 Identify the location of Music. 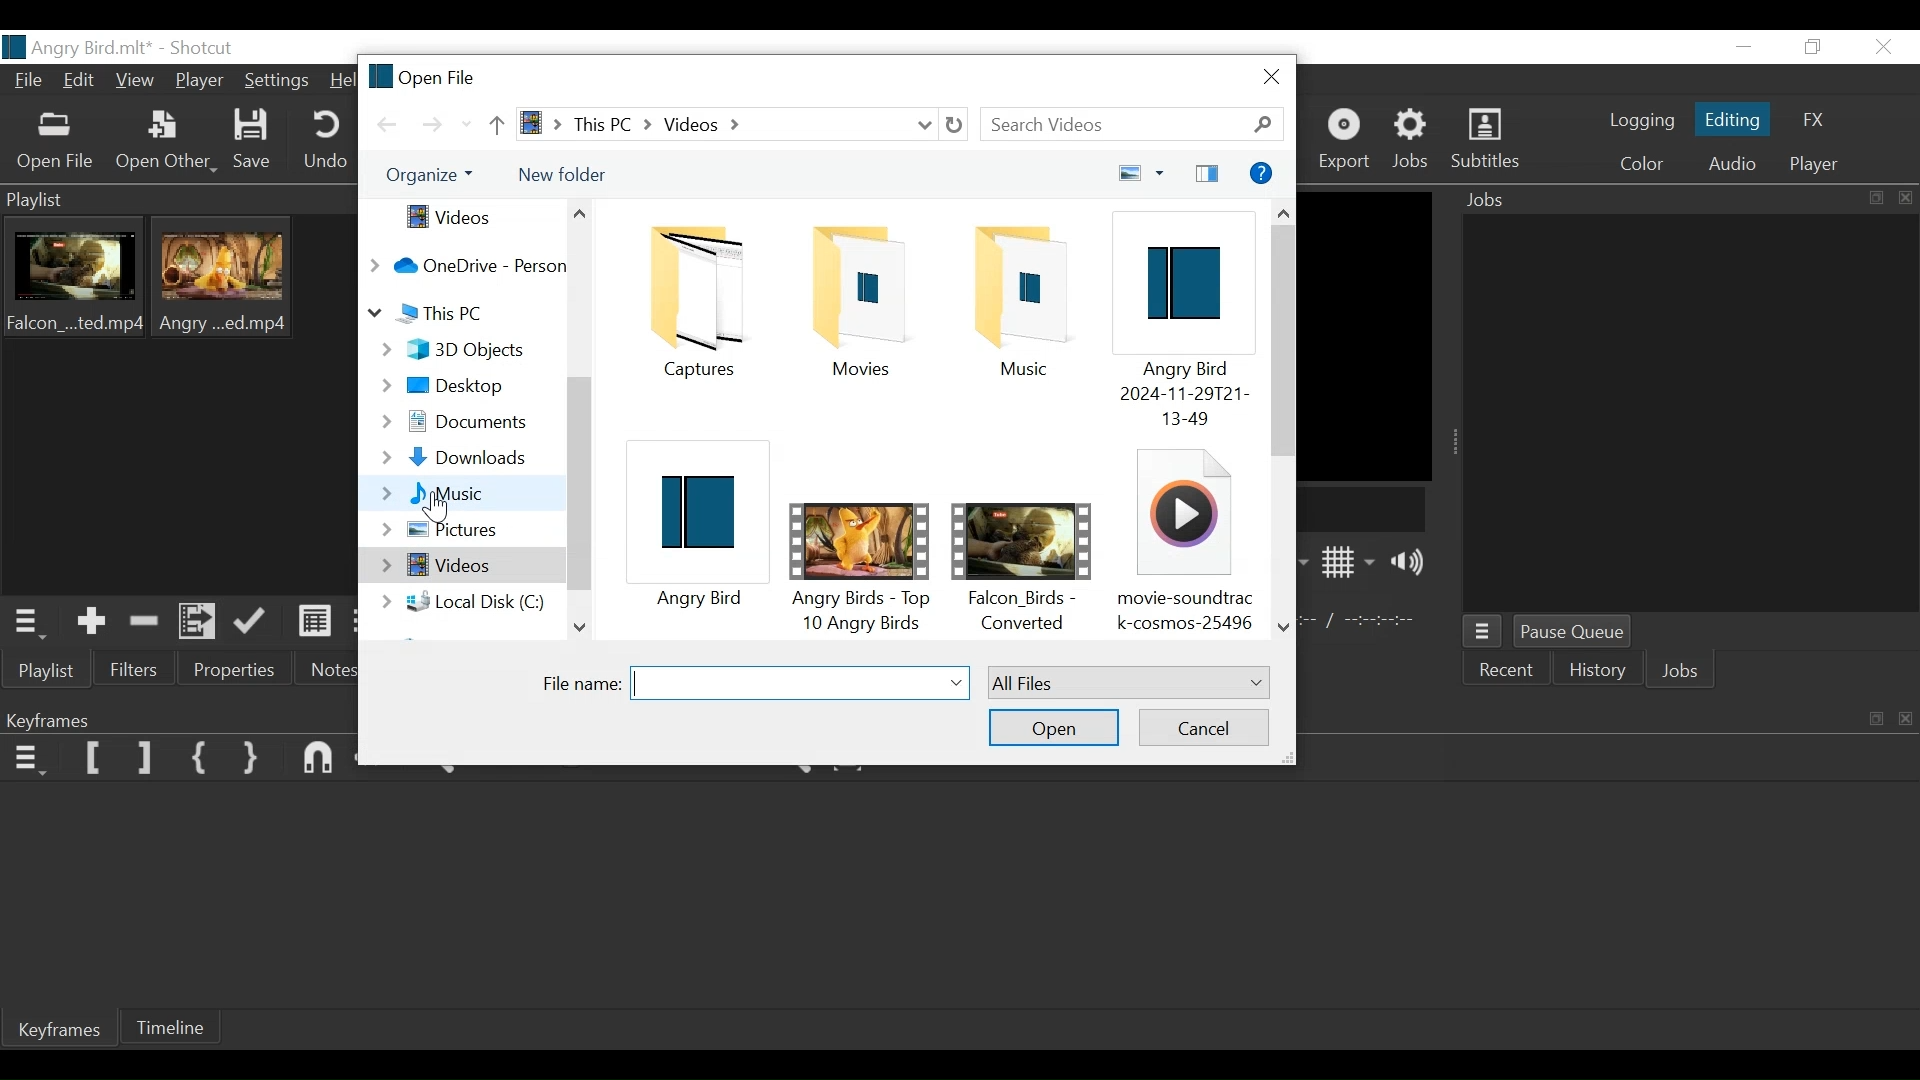
(459, 493).